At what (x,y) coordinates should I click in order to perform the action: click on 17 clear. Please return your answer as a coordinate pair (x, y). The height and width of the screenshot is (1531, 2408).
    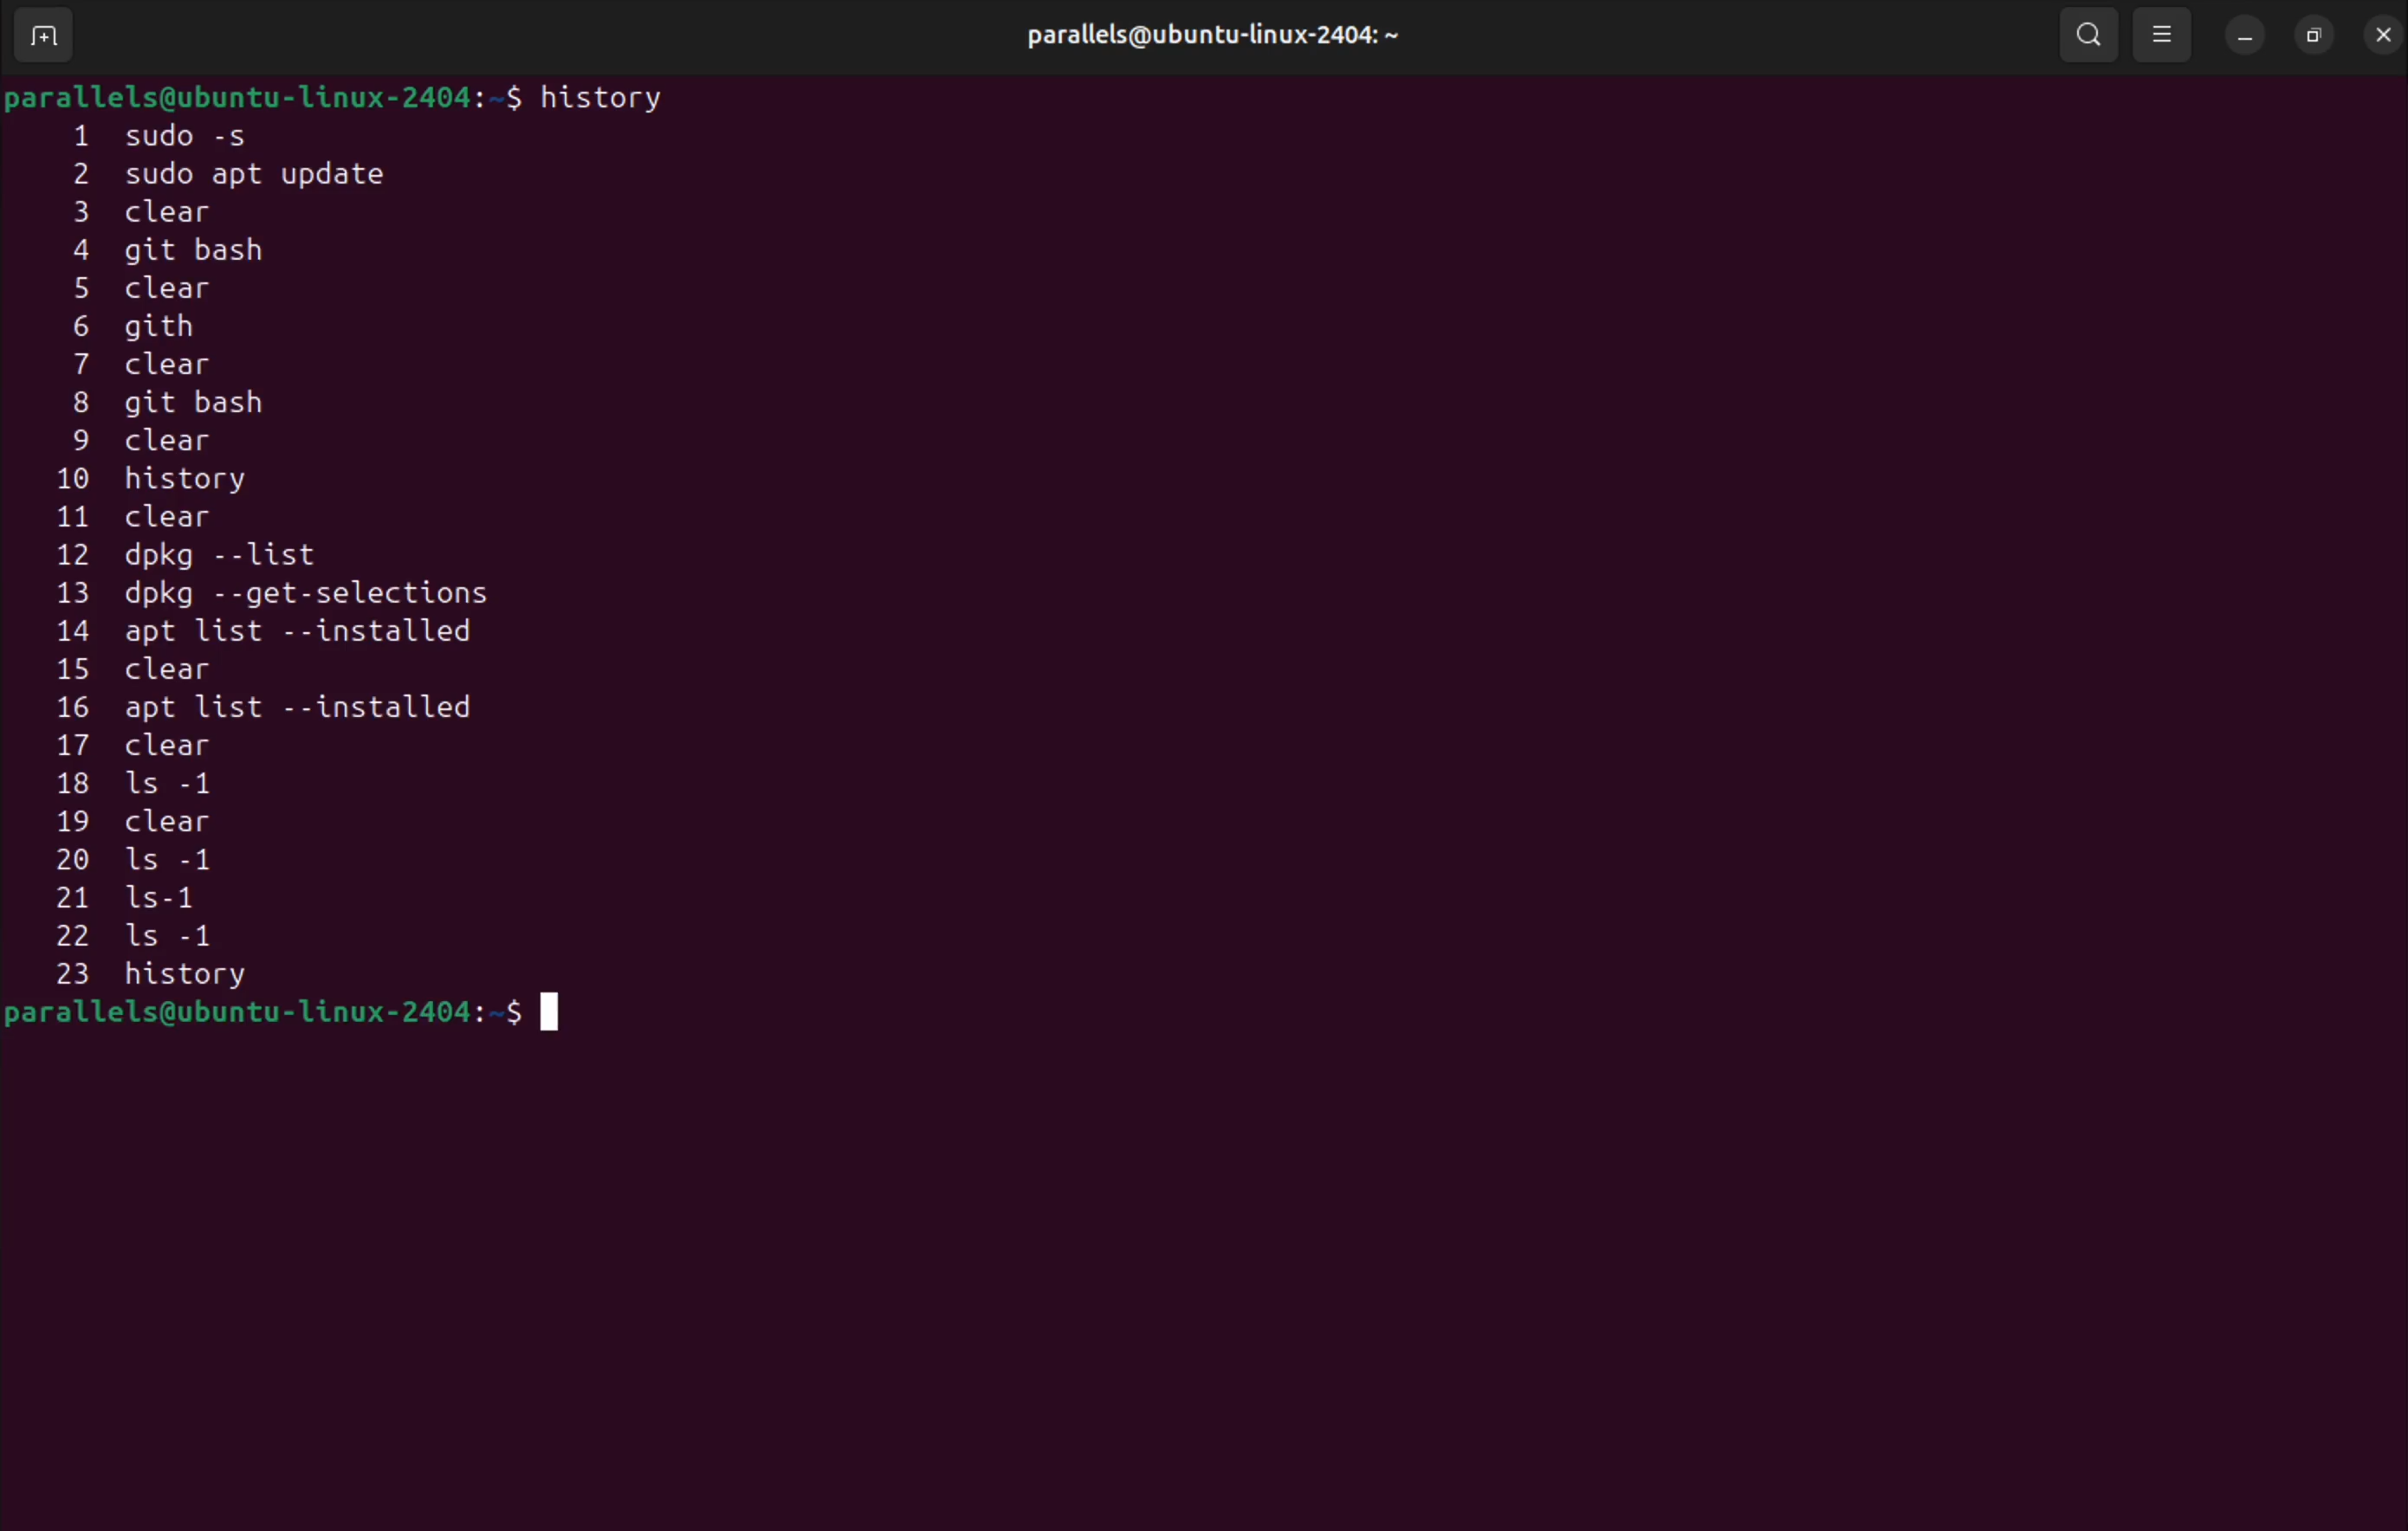
    Looking at the image, I should click on (156, 749).